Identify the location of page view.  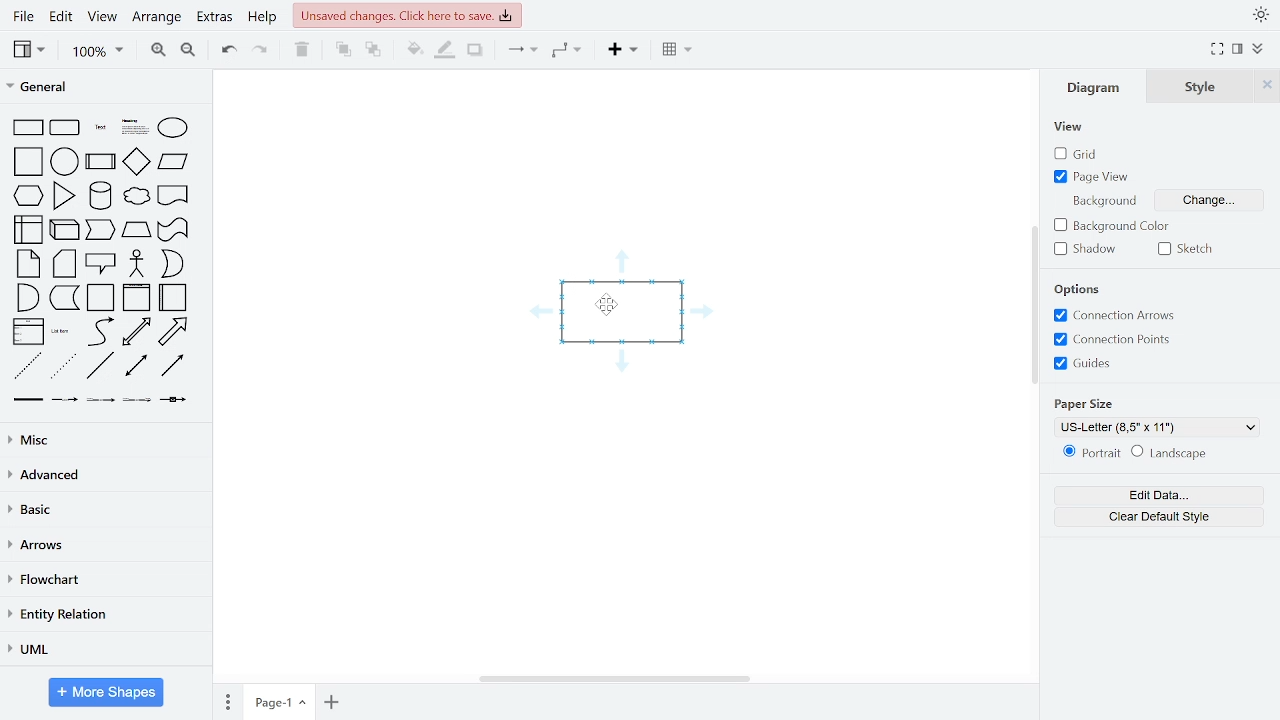
(1091, 177).